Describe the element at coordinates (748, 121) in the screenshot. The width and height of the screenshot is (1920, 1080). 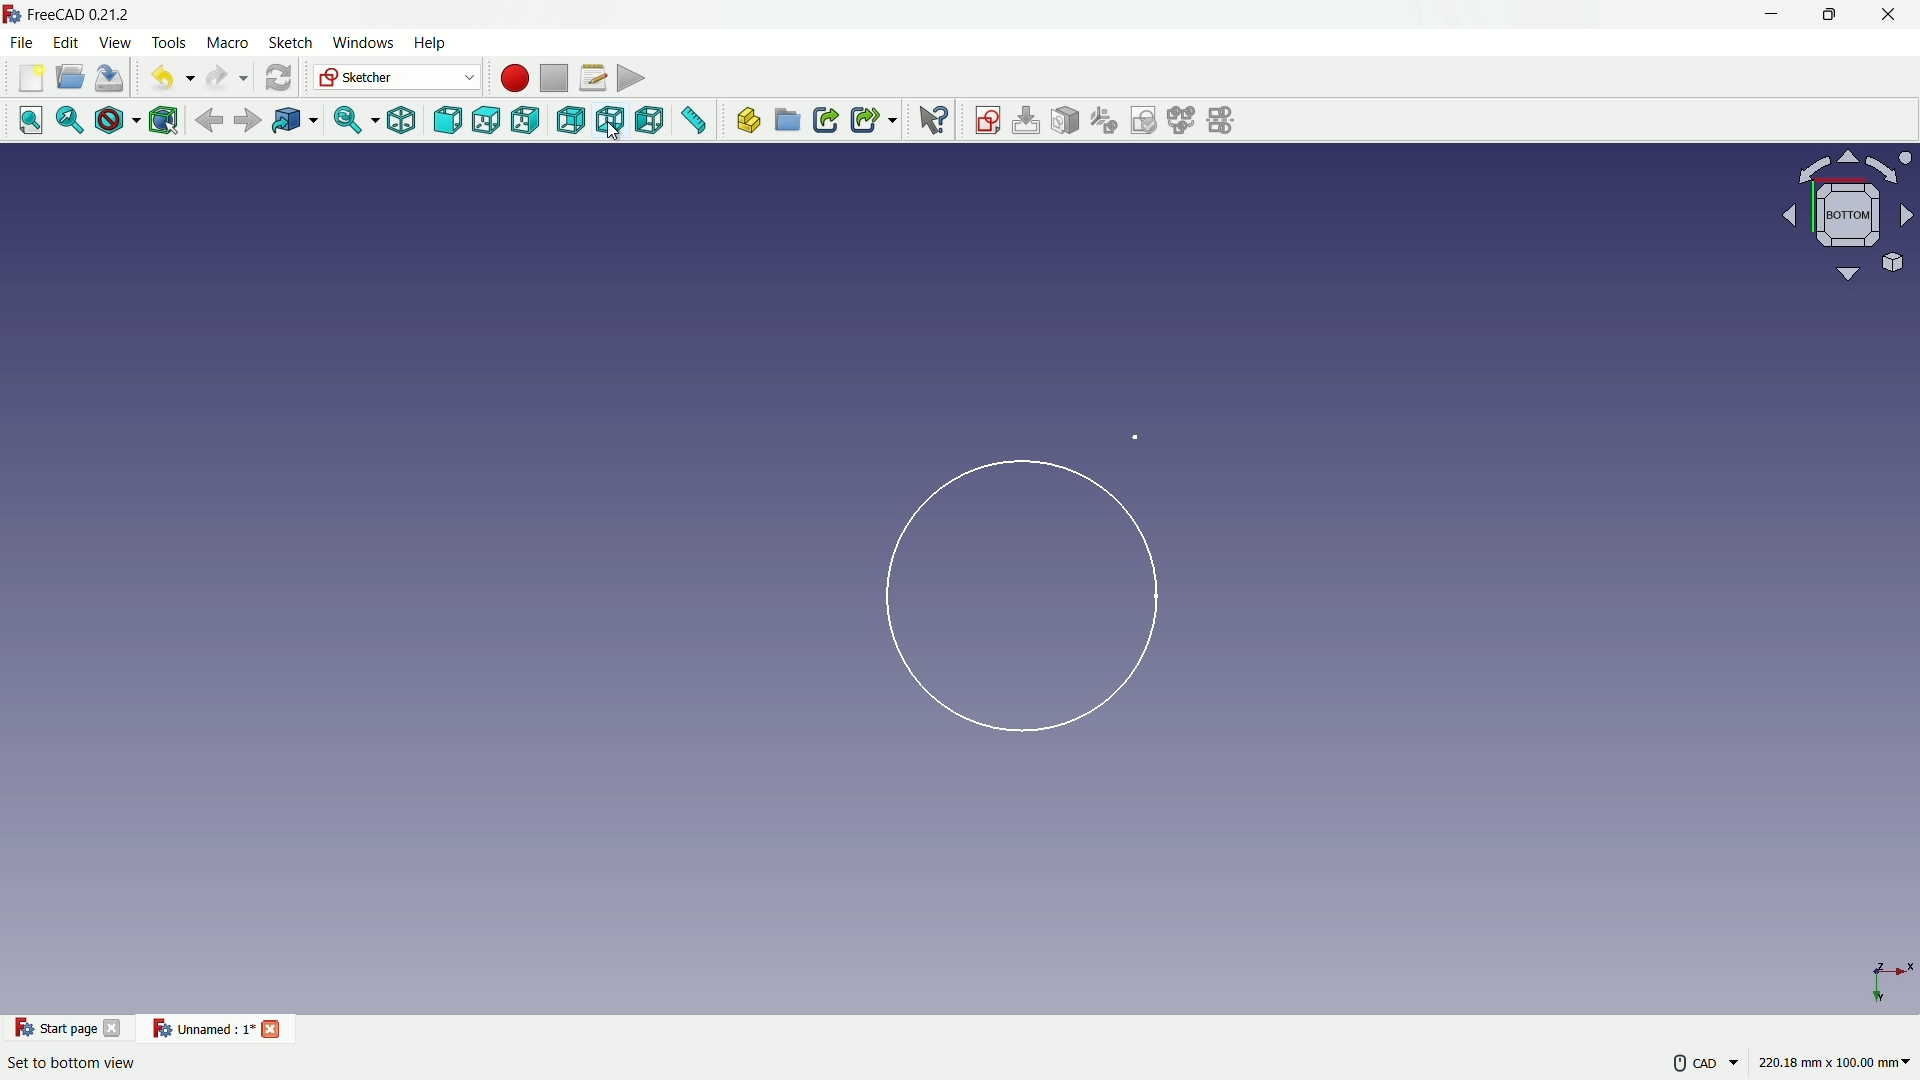
I see `create part` at that location.